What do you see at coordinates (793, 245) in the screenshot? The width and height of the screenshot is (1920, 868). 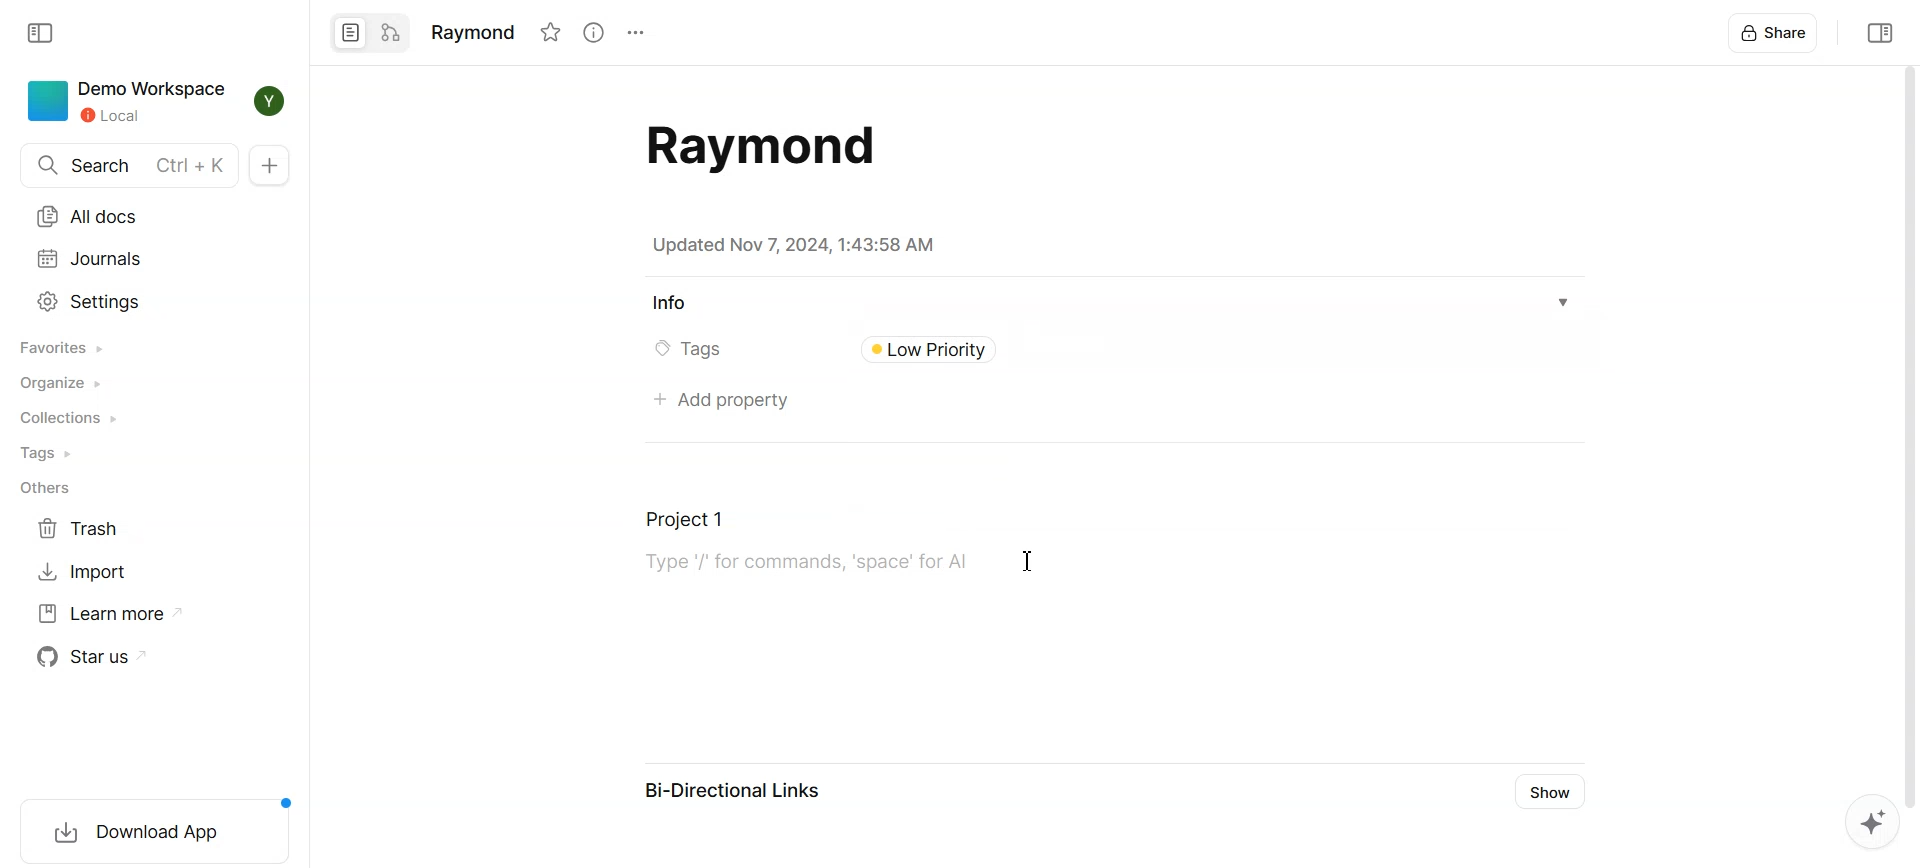 I see `Updated Nov 7, 2024, 1:43:58 AM` at bounding box center [793, 245].